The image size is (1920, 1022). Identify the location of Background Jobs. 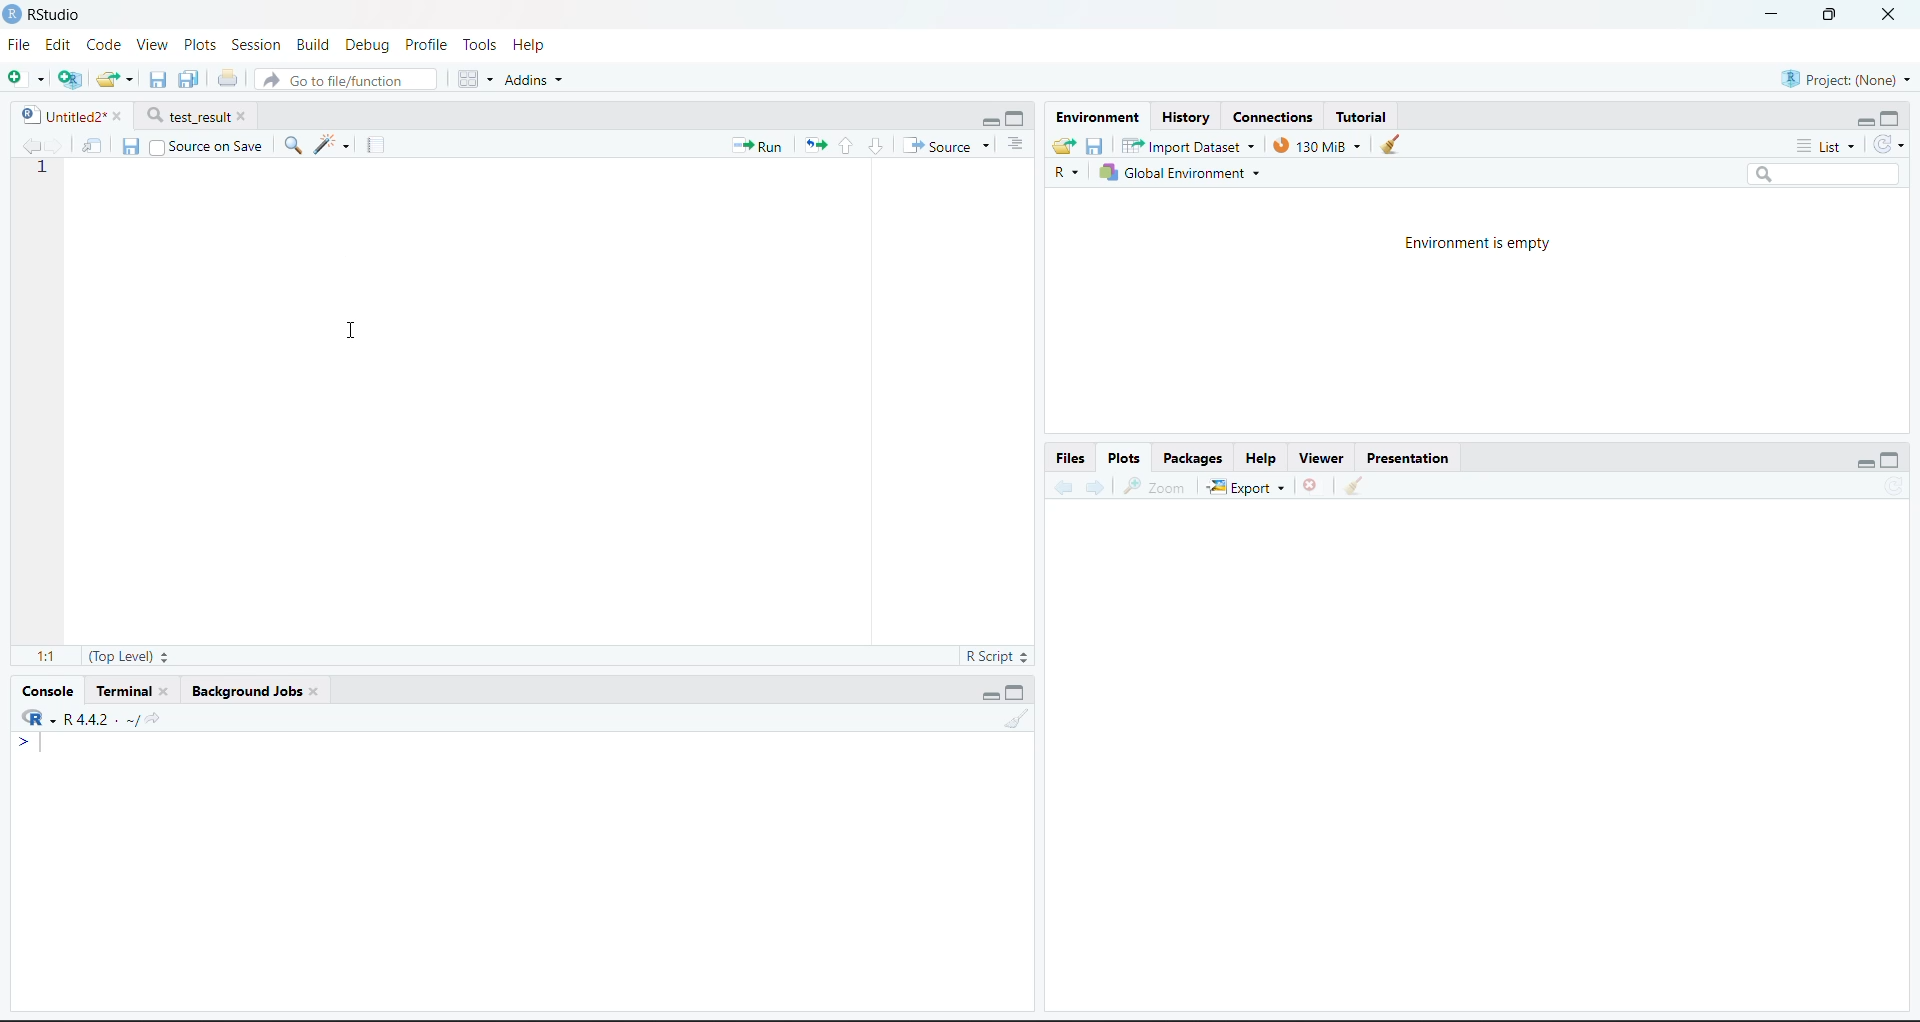
(258, 686).